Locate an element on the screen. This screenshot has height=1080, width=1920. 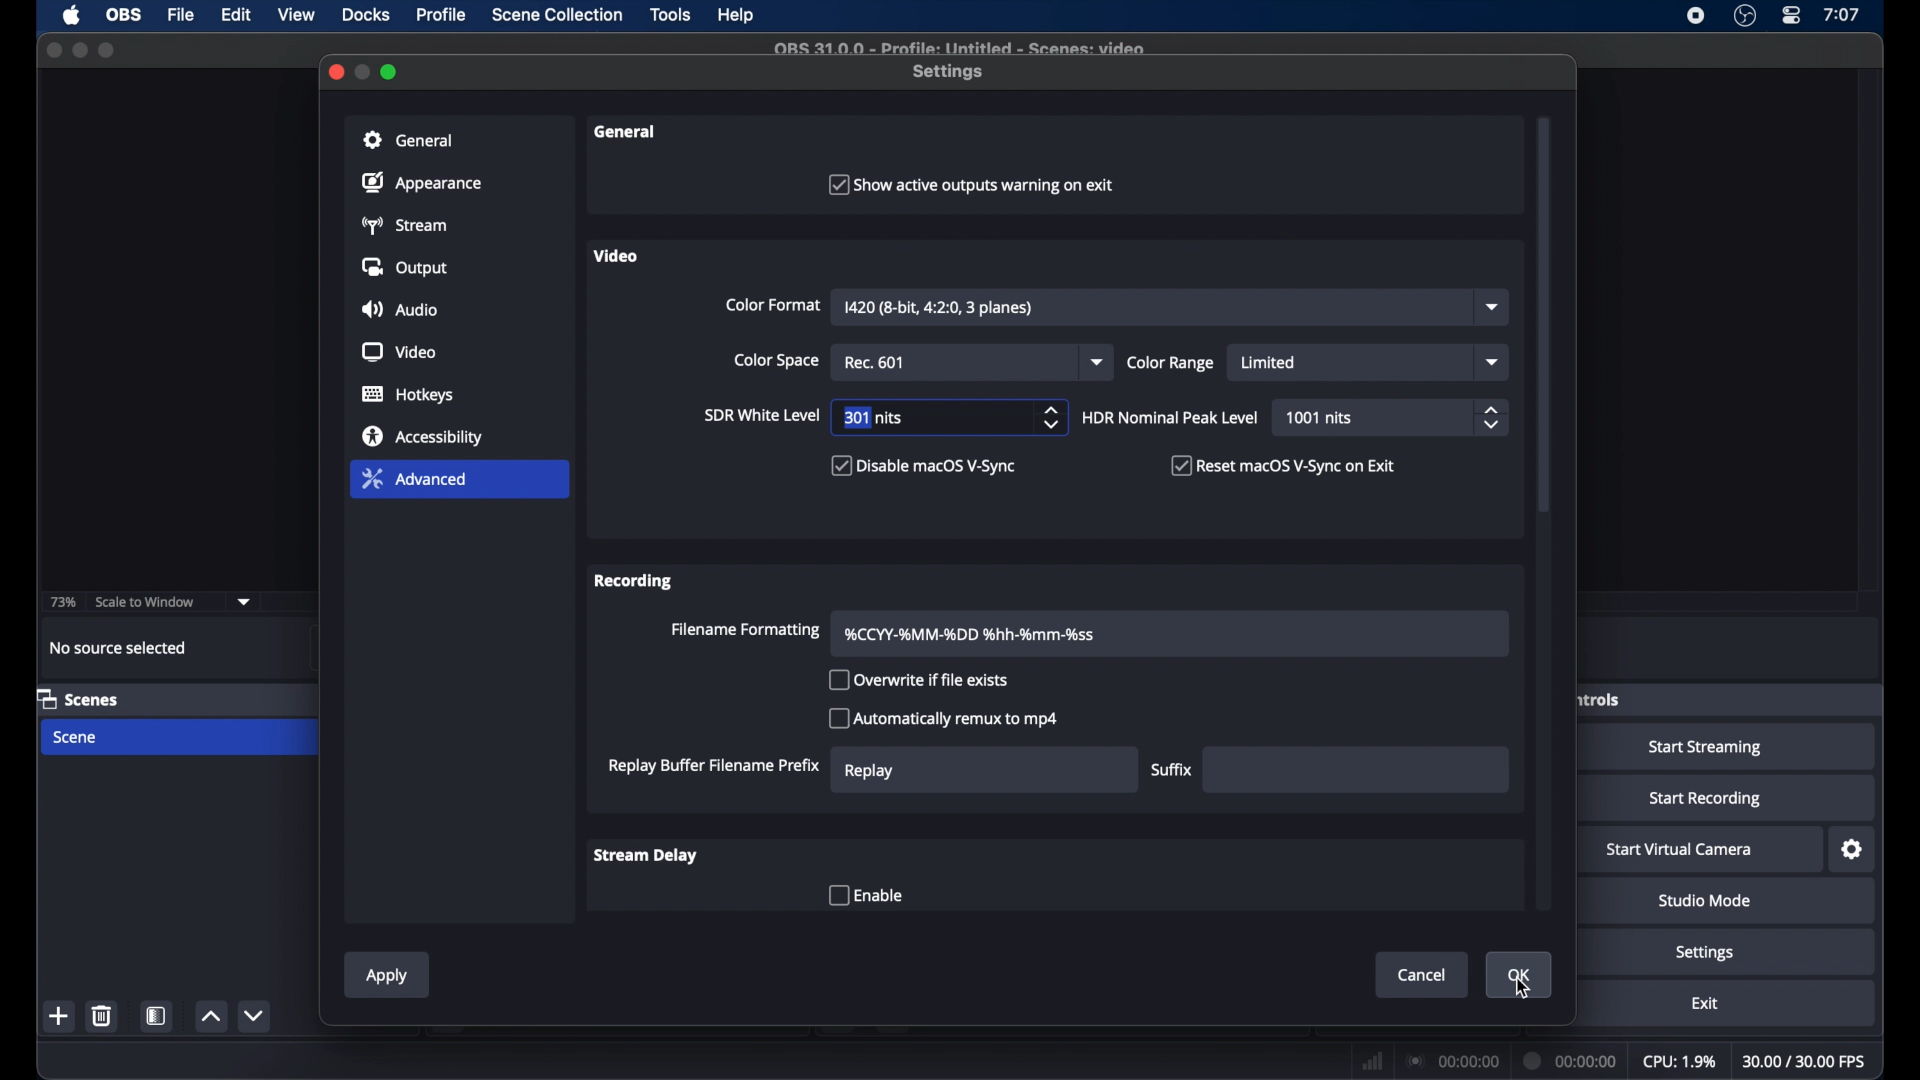
settings is located at coordinates (1705, 953).